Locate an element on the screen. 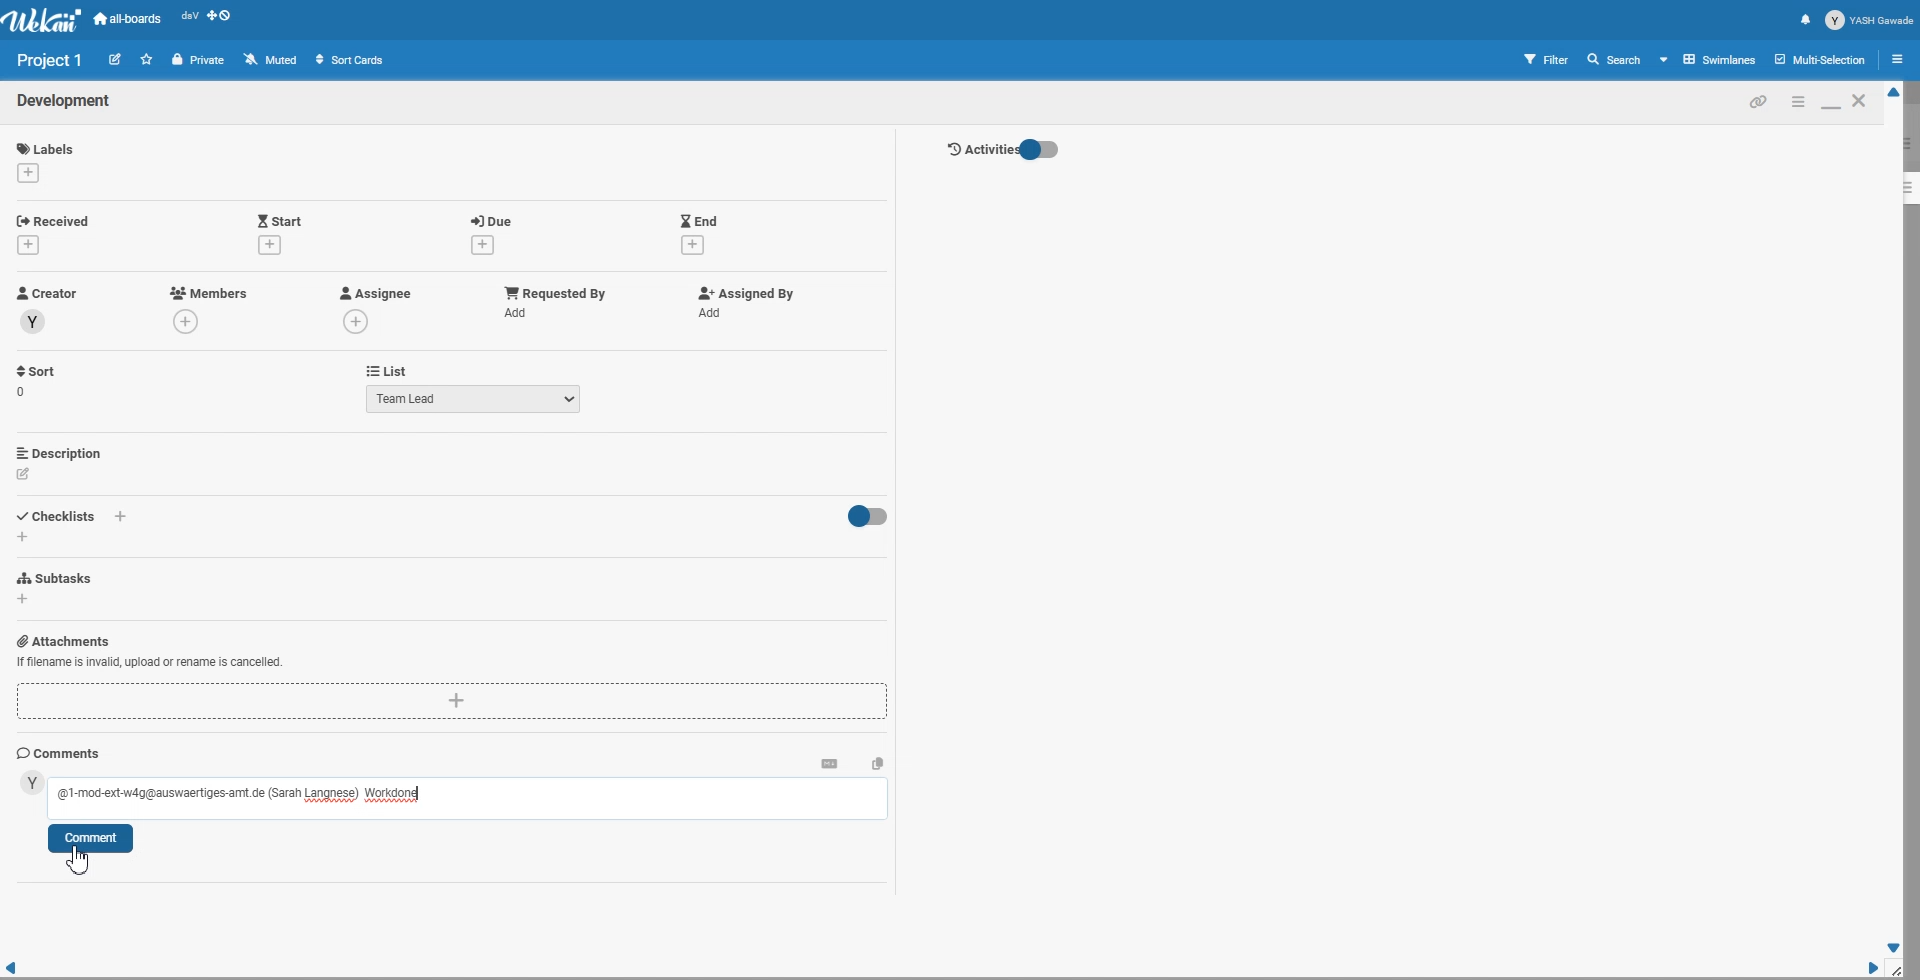 Image resolution: width=1920 pixels, height=980 pixels. Filter is located at coordinates (1547, 59).